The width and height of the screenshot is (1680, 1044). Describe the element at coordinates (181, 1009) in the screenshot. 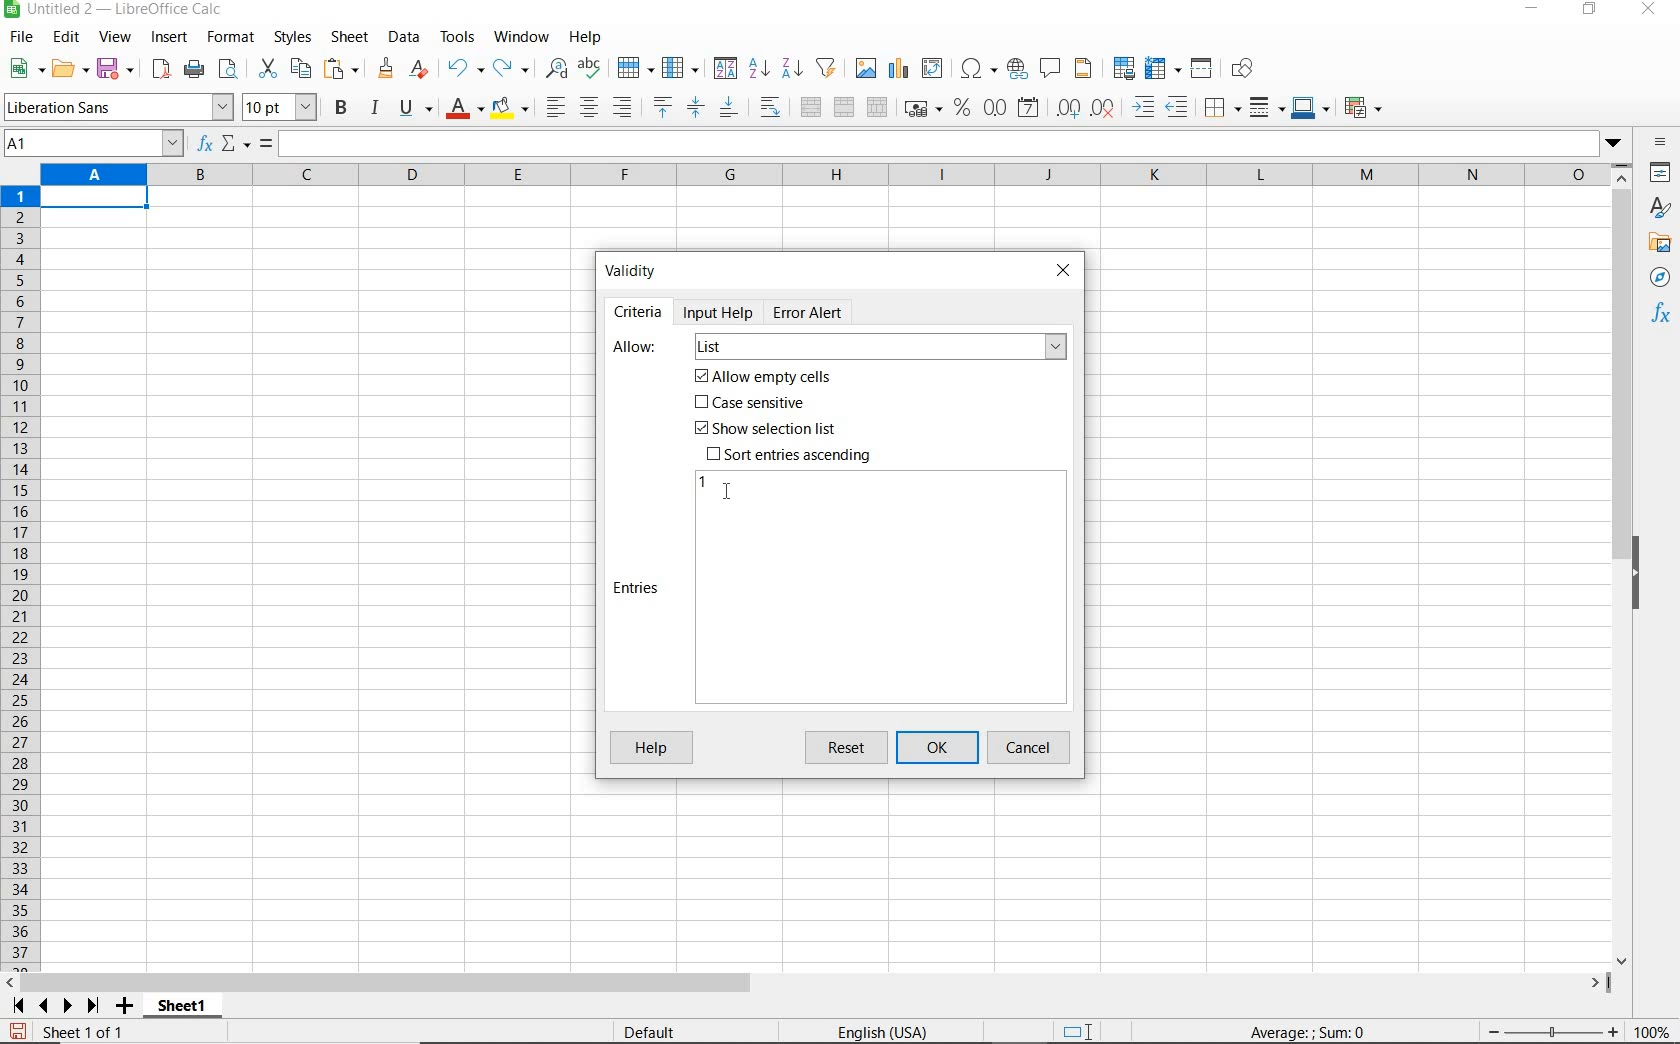

I see `sheet1` at that location.